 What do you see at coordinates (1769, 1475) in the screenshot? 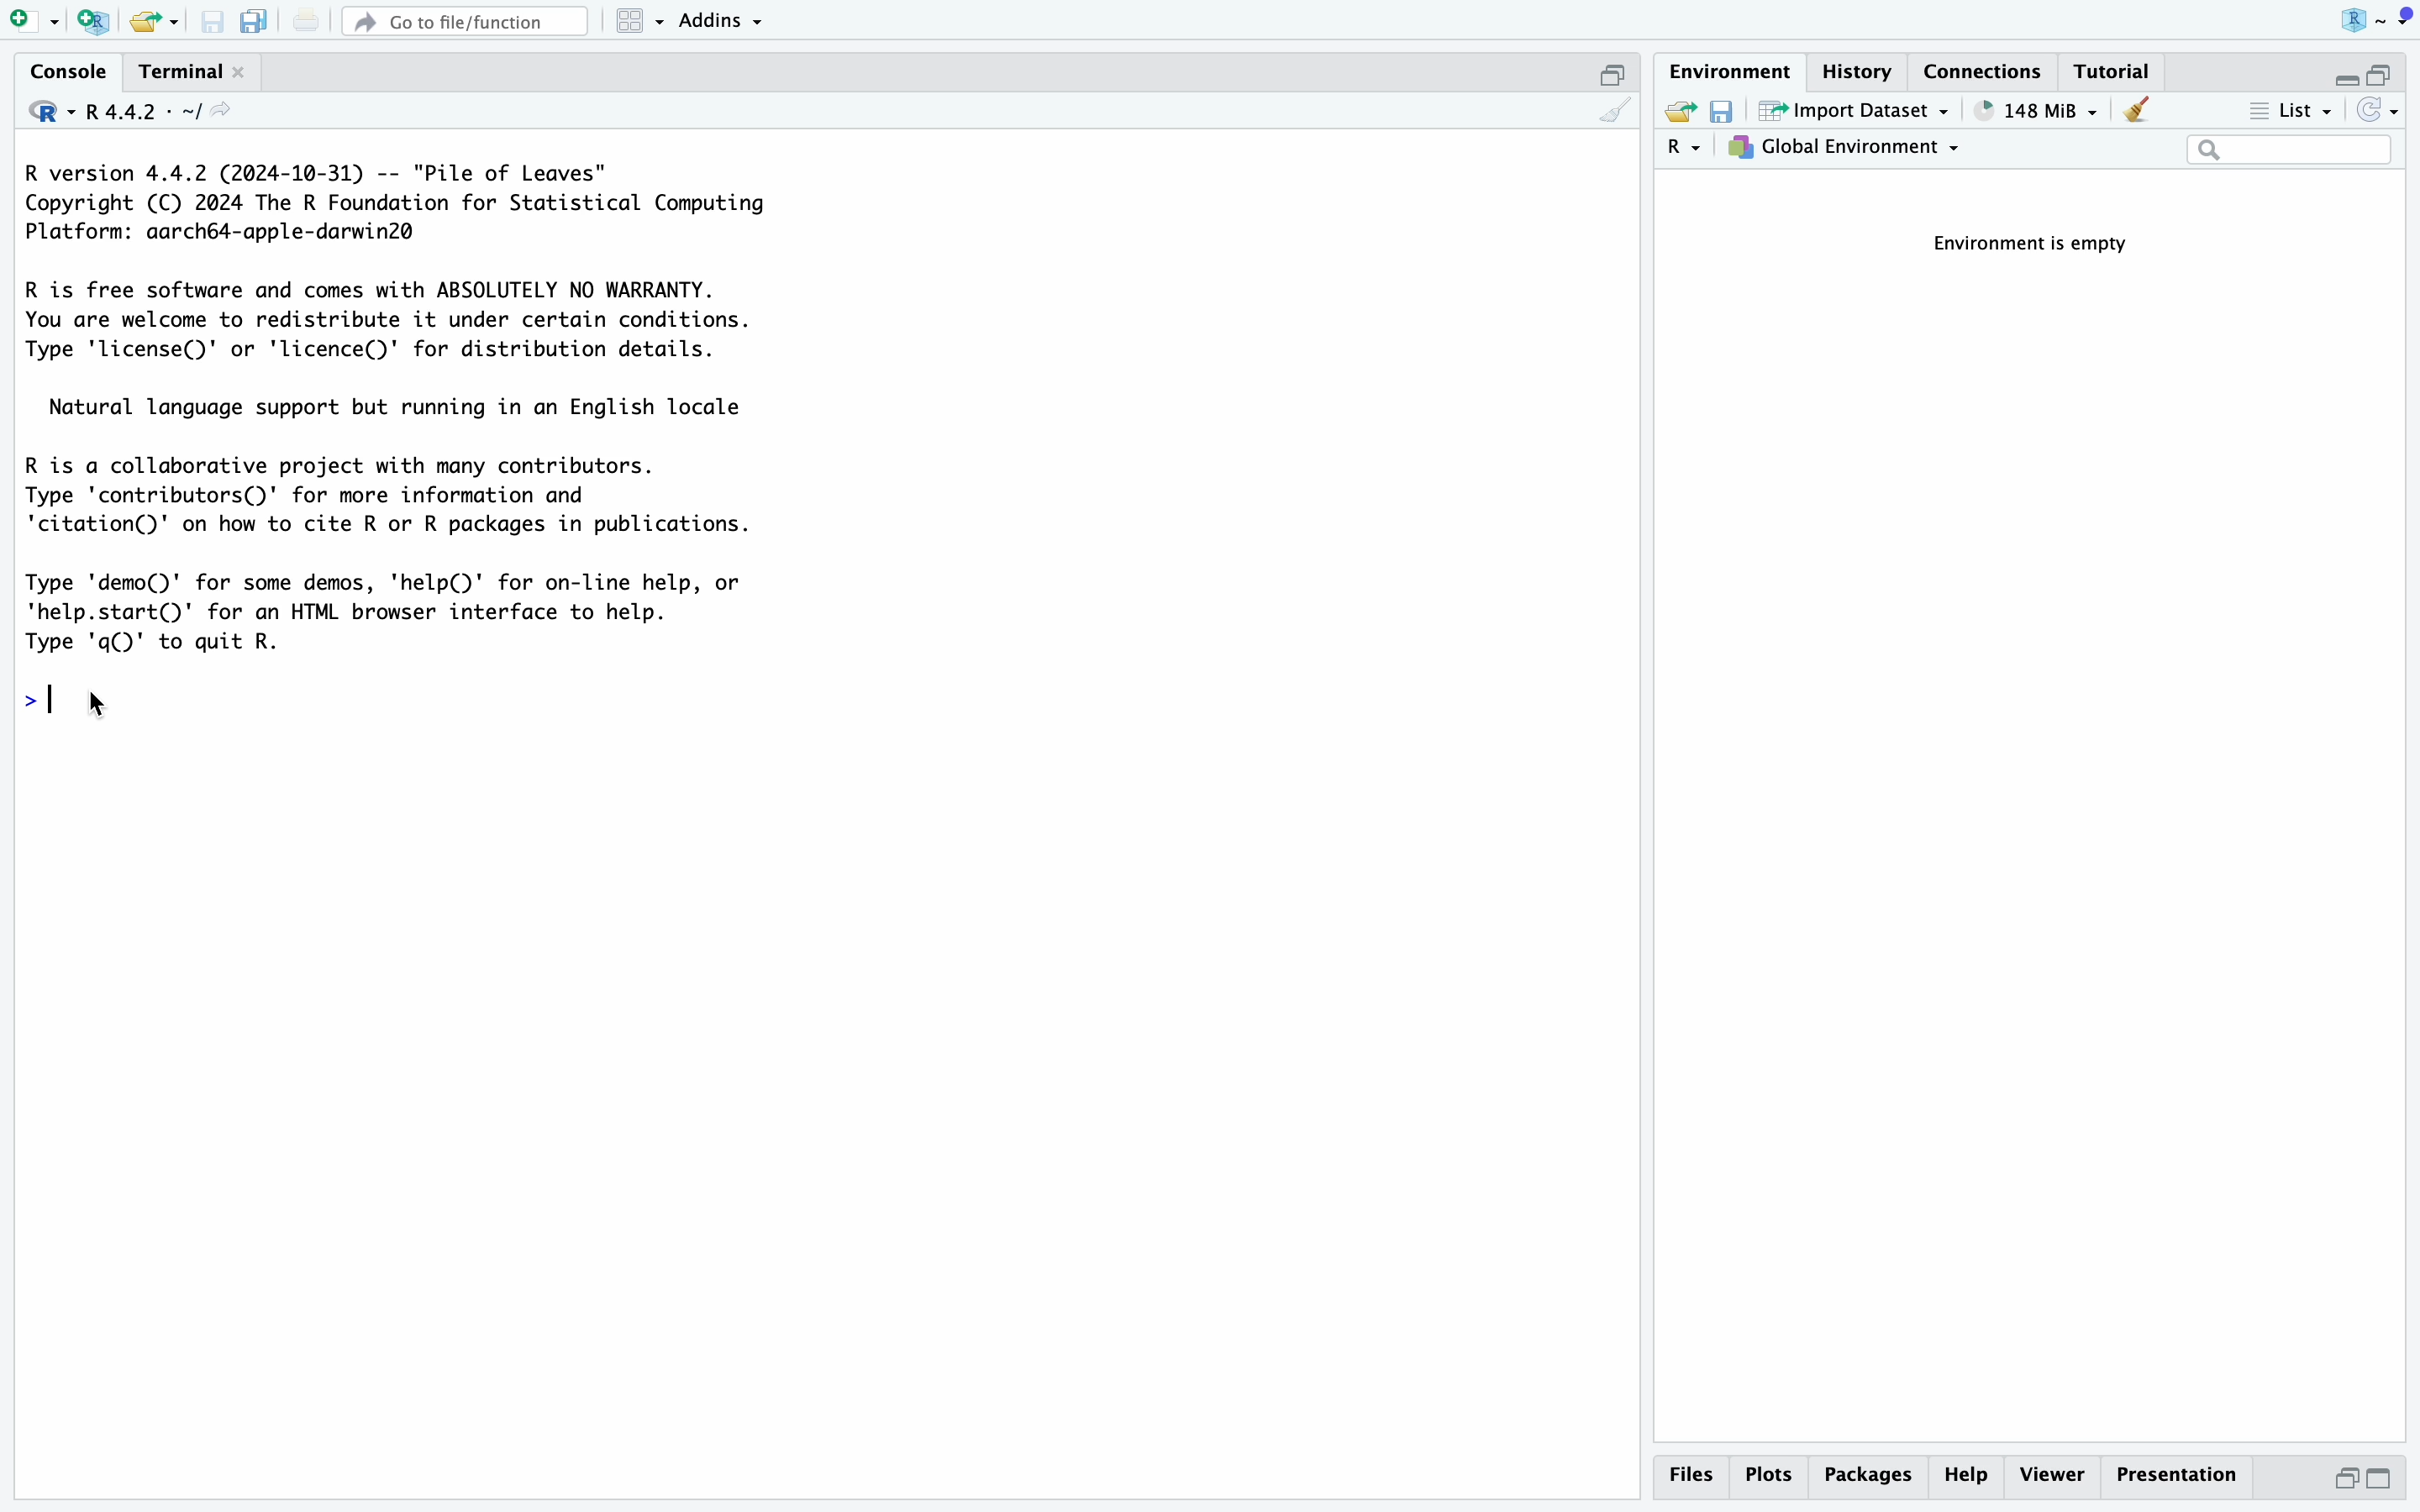
I see `plots` at bounding box center [1769, 1475].